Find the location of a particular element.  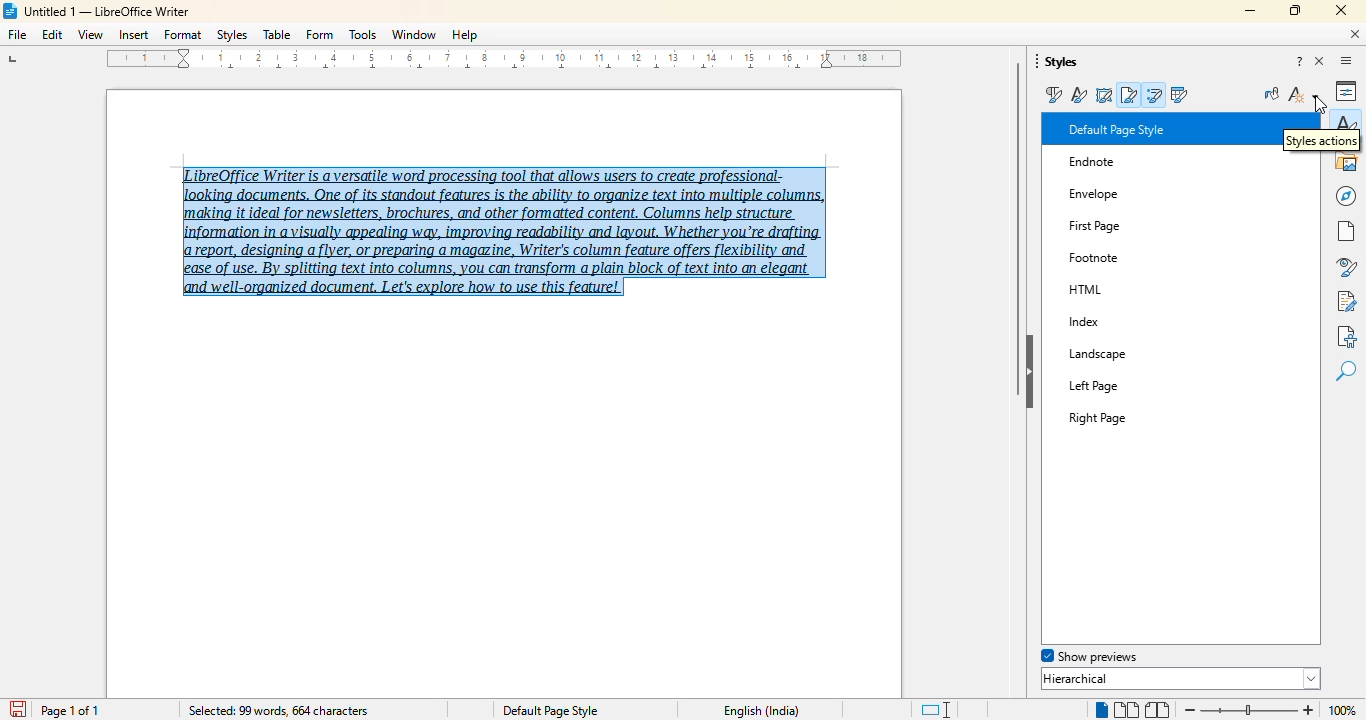

insert is located at coordinates (133, 35).